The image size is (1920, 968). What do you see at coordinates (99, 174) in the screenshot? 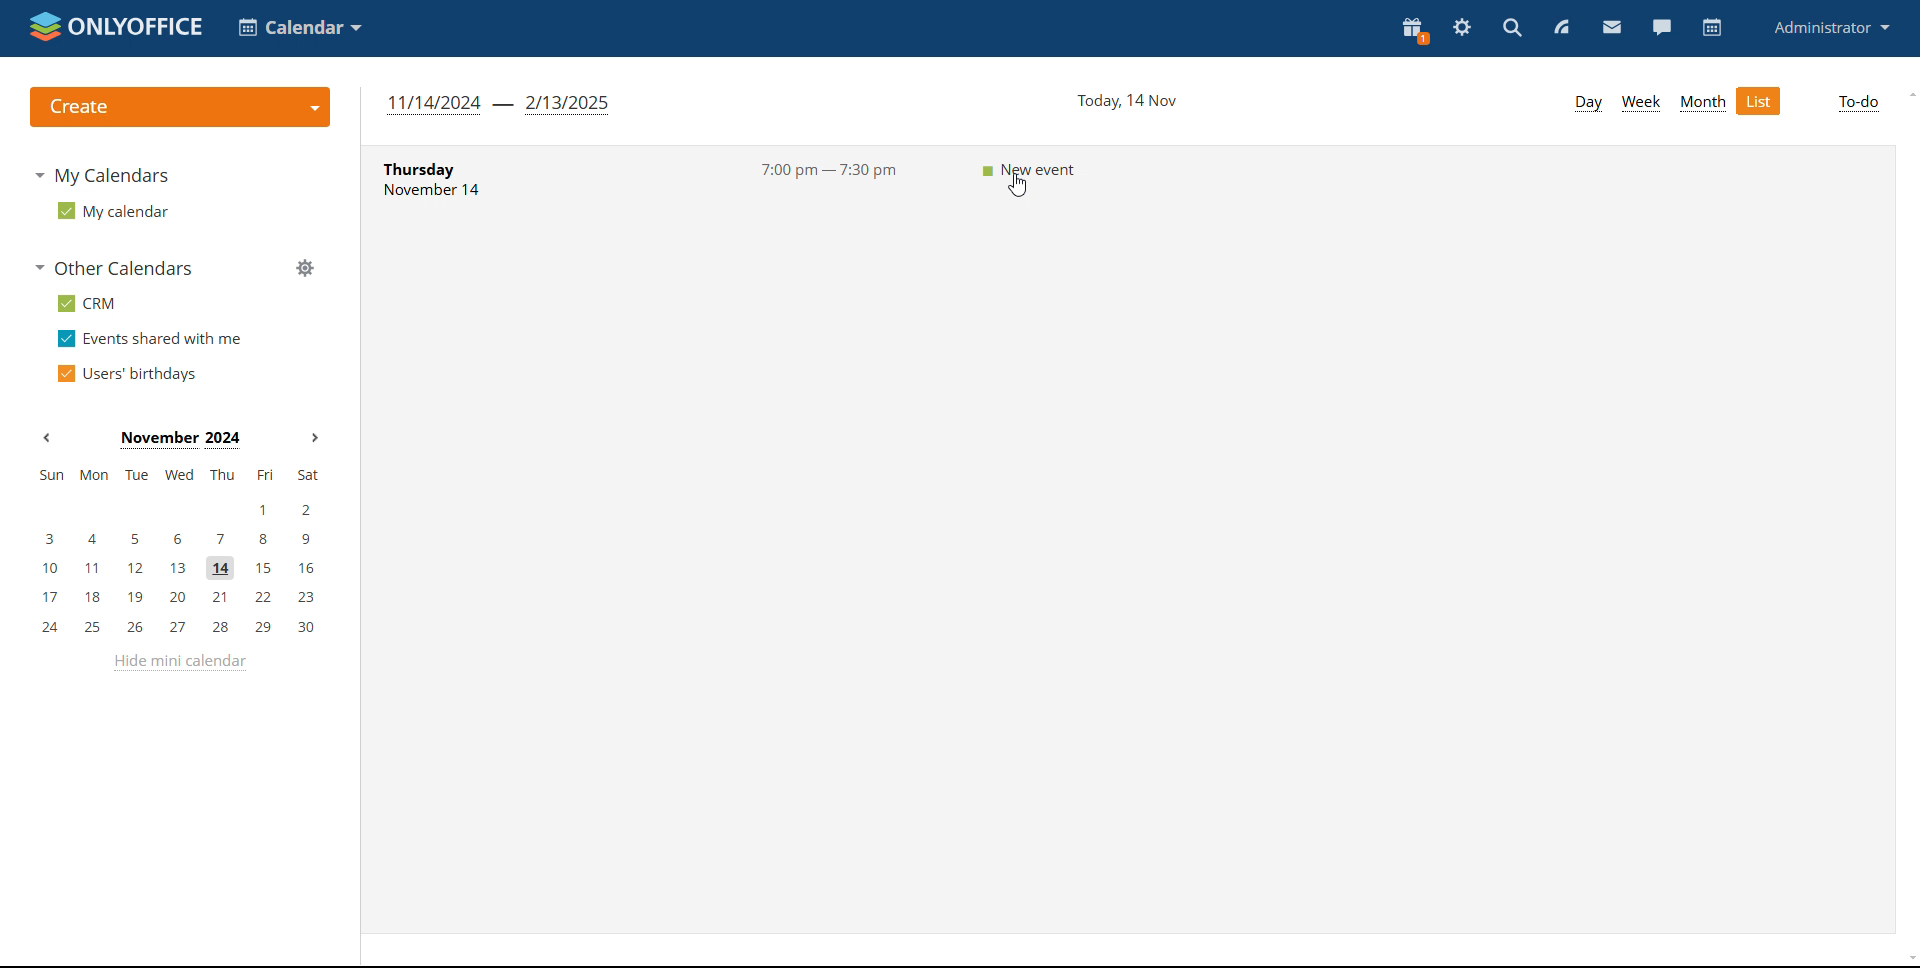
I see `my calendars` at bounding box center [99, 174].